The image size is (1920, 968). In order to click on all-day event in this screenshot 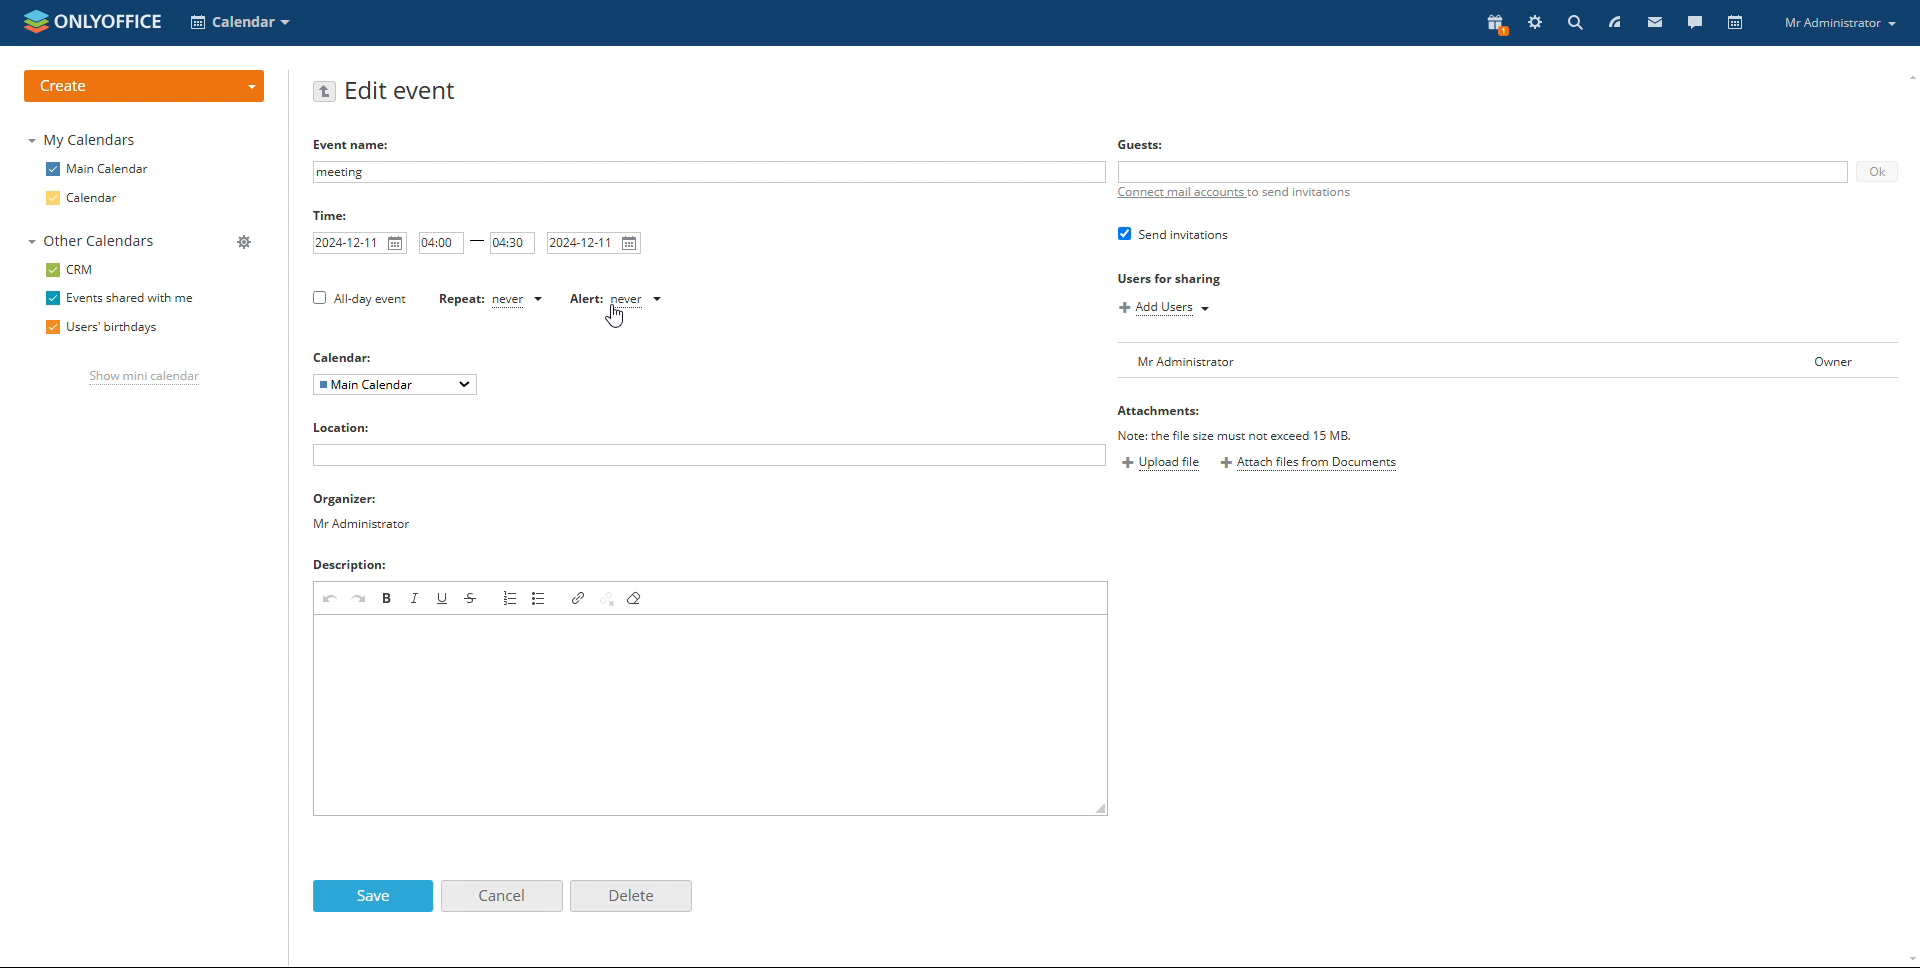, I will do `click(360, 299)`.